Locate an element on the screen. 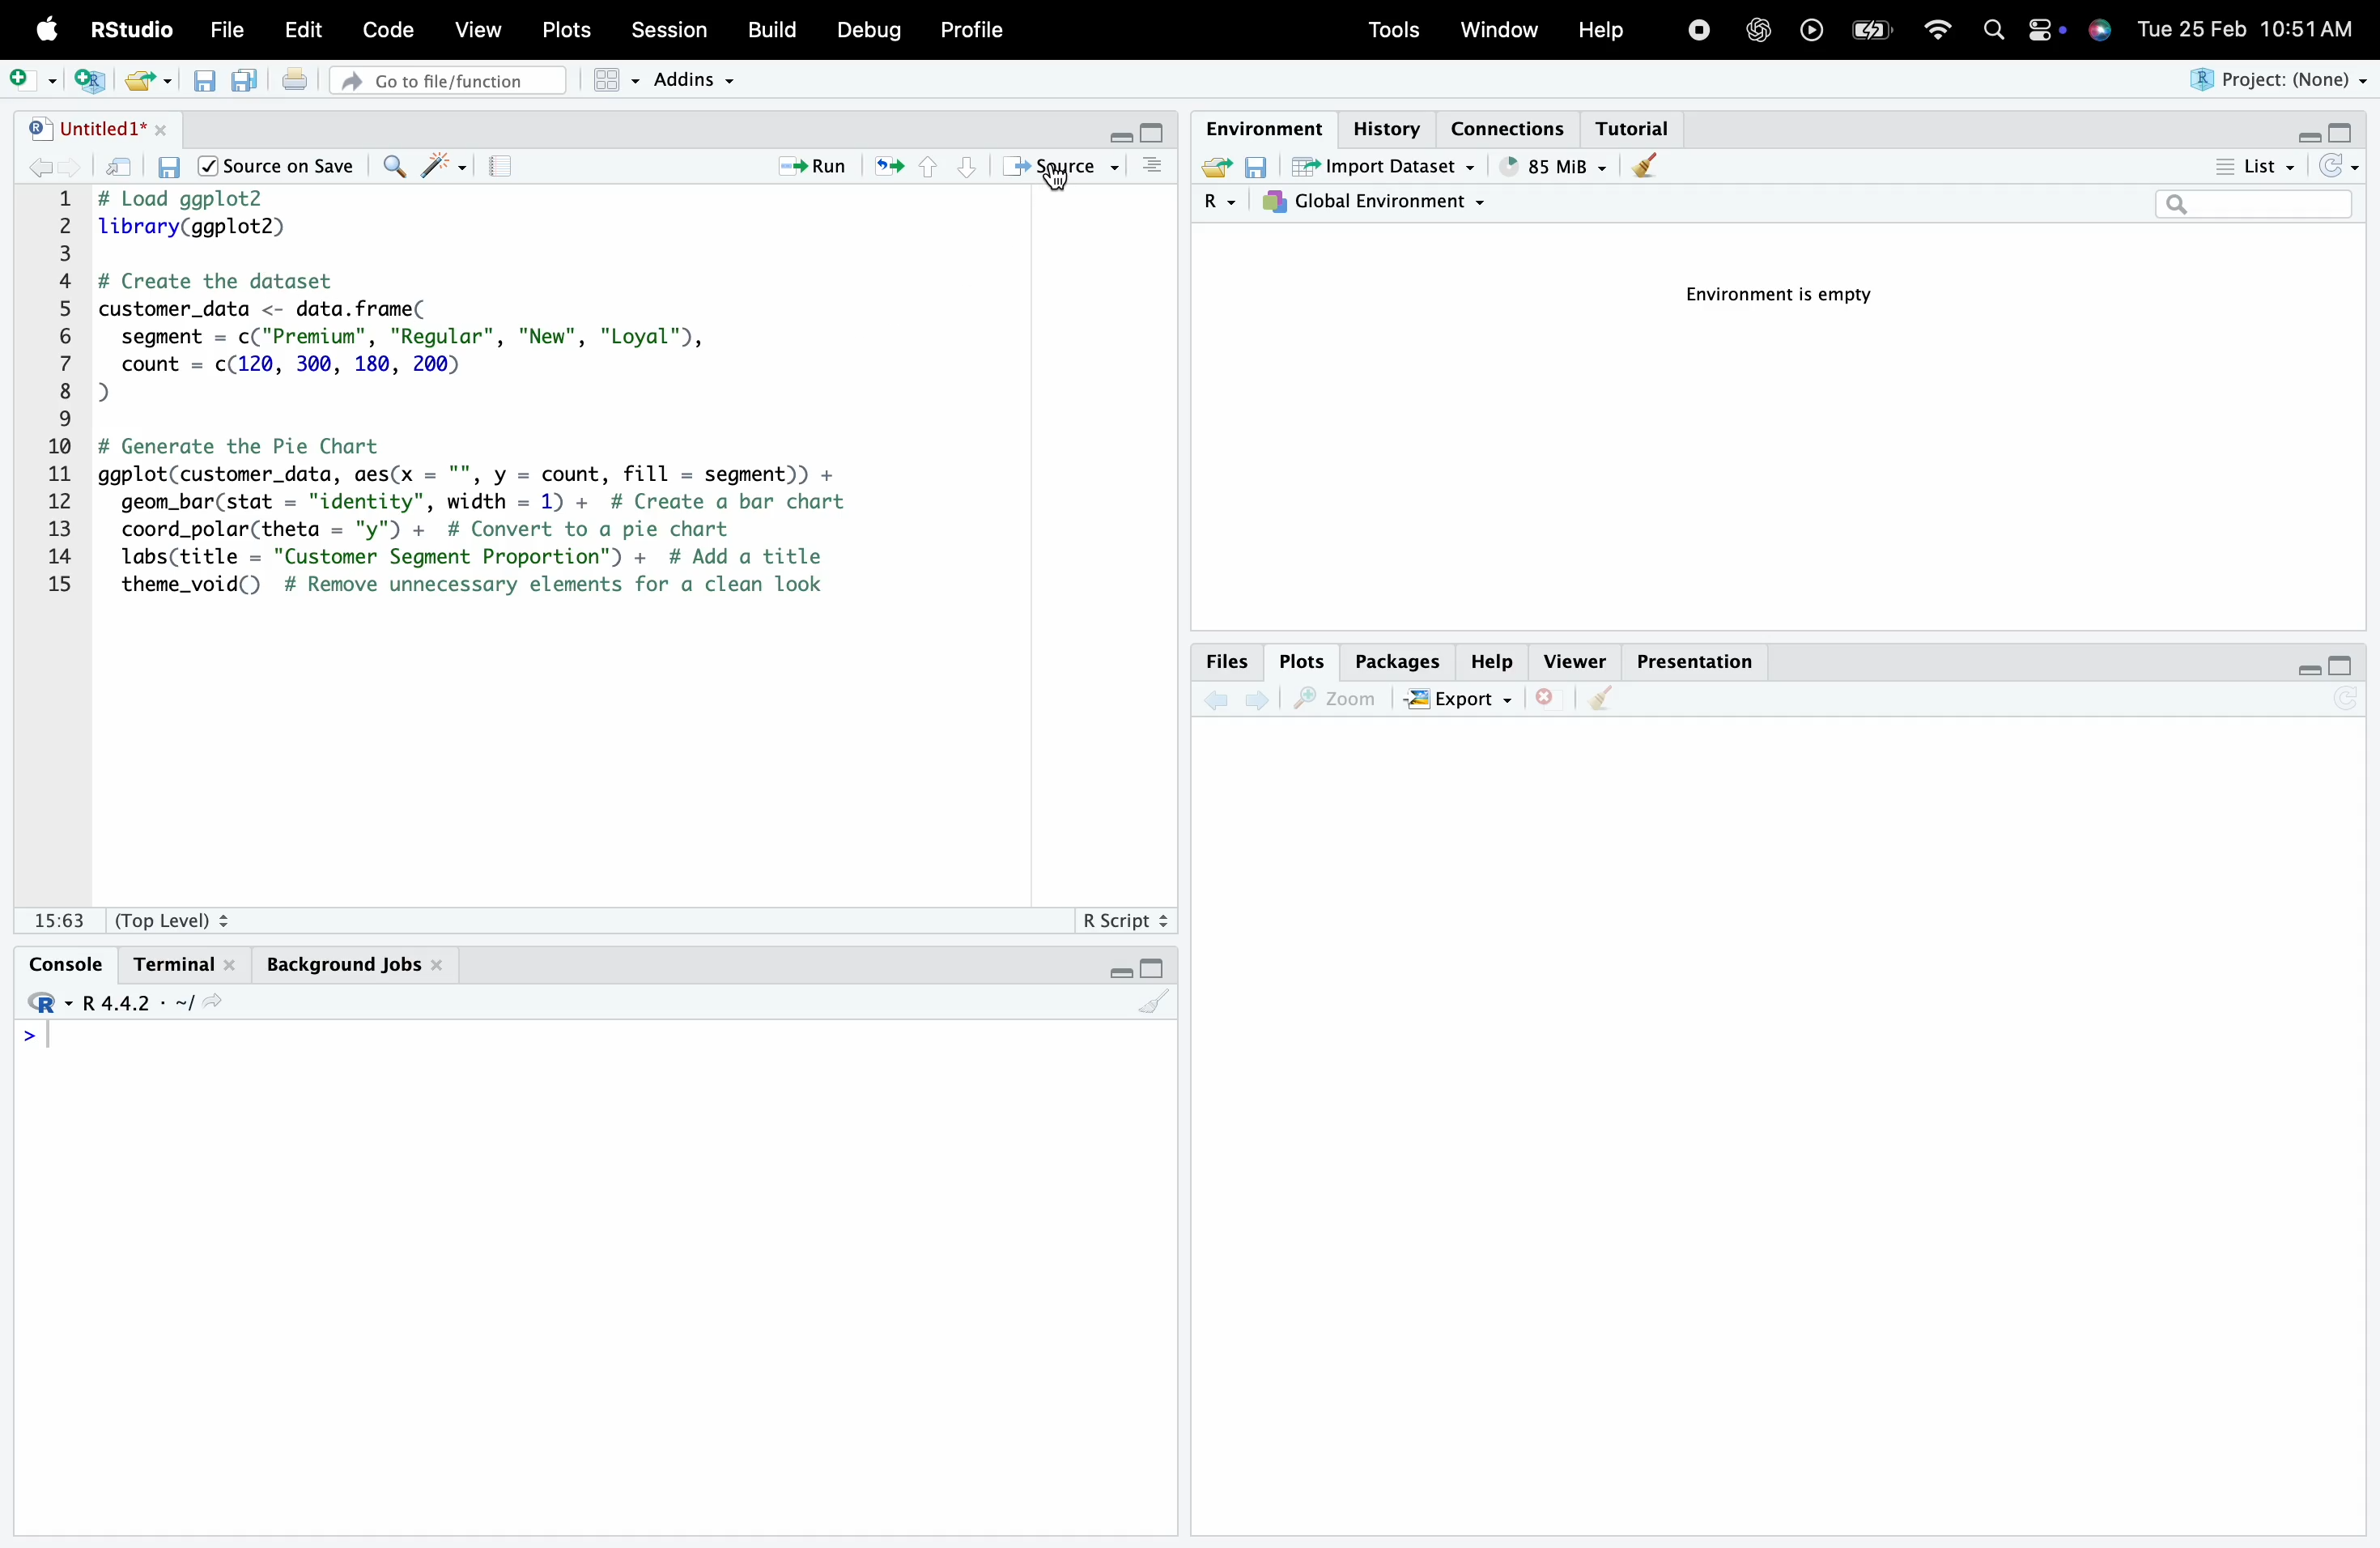  Packages is located at coordinates (1390, 657).